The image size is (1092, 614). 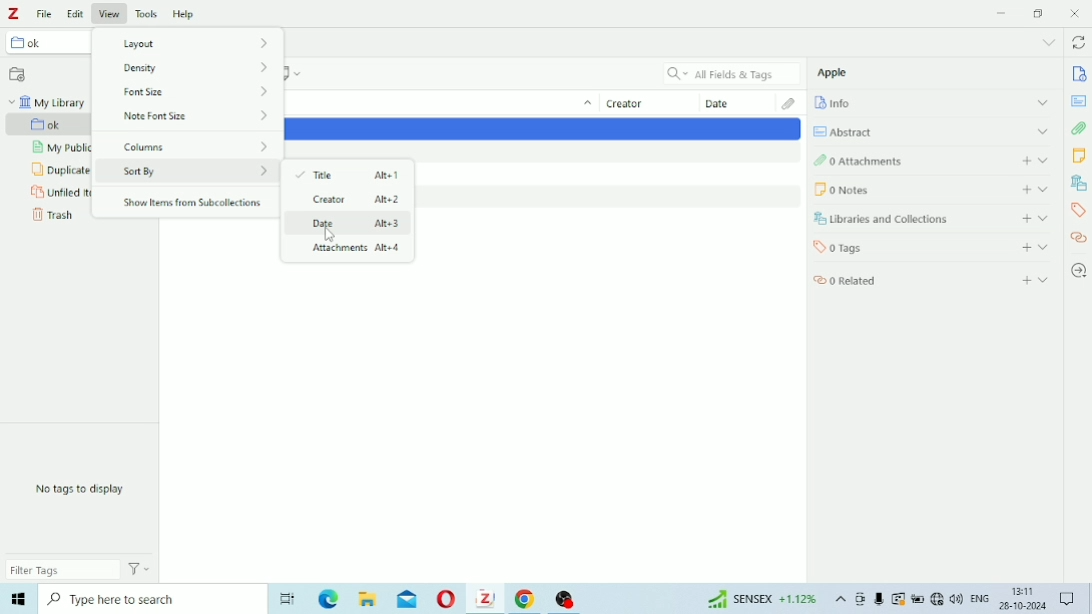 I want to click on Mail, so click(x=407, y=599).